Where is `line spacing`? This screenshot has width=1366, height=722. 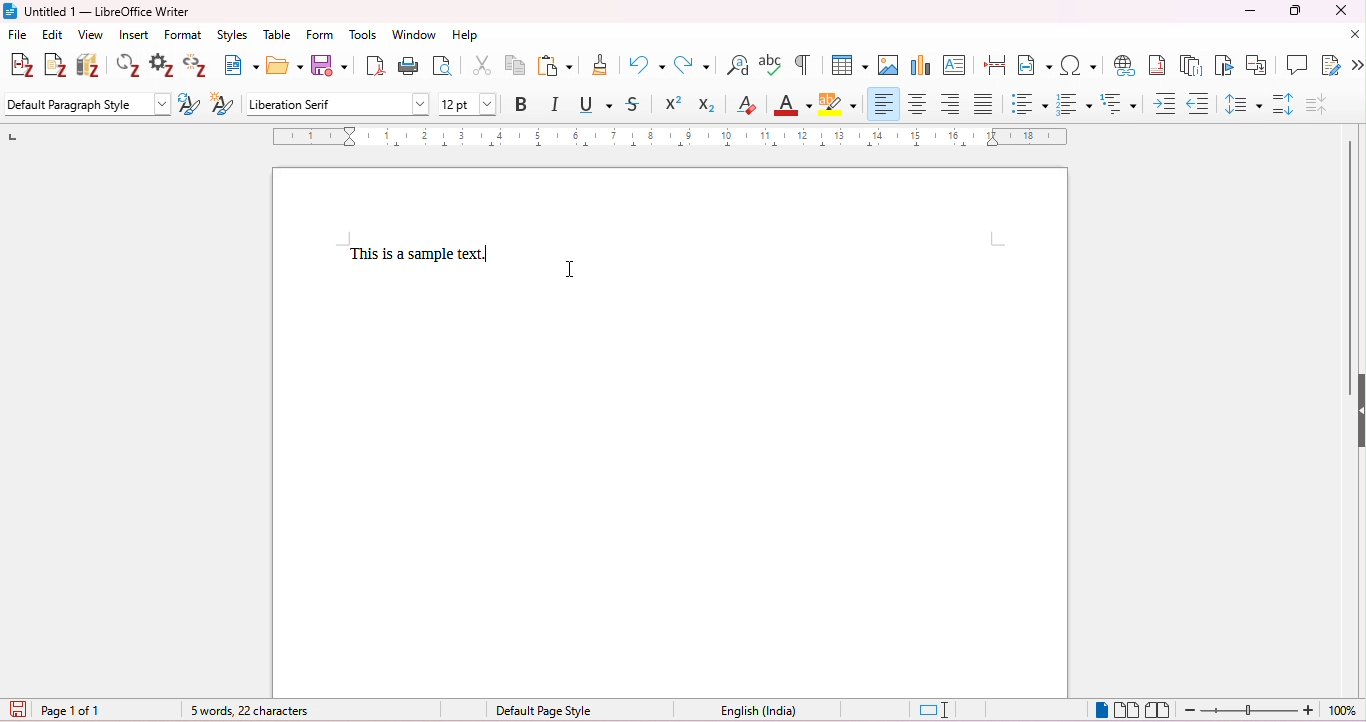
line spacing is located at coordinates (1243, 103).